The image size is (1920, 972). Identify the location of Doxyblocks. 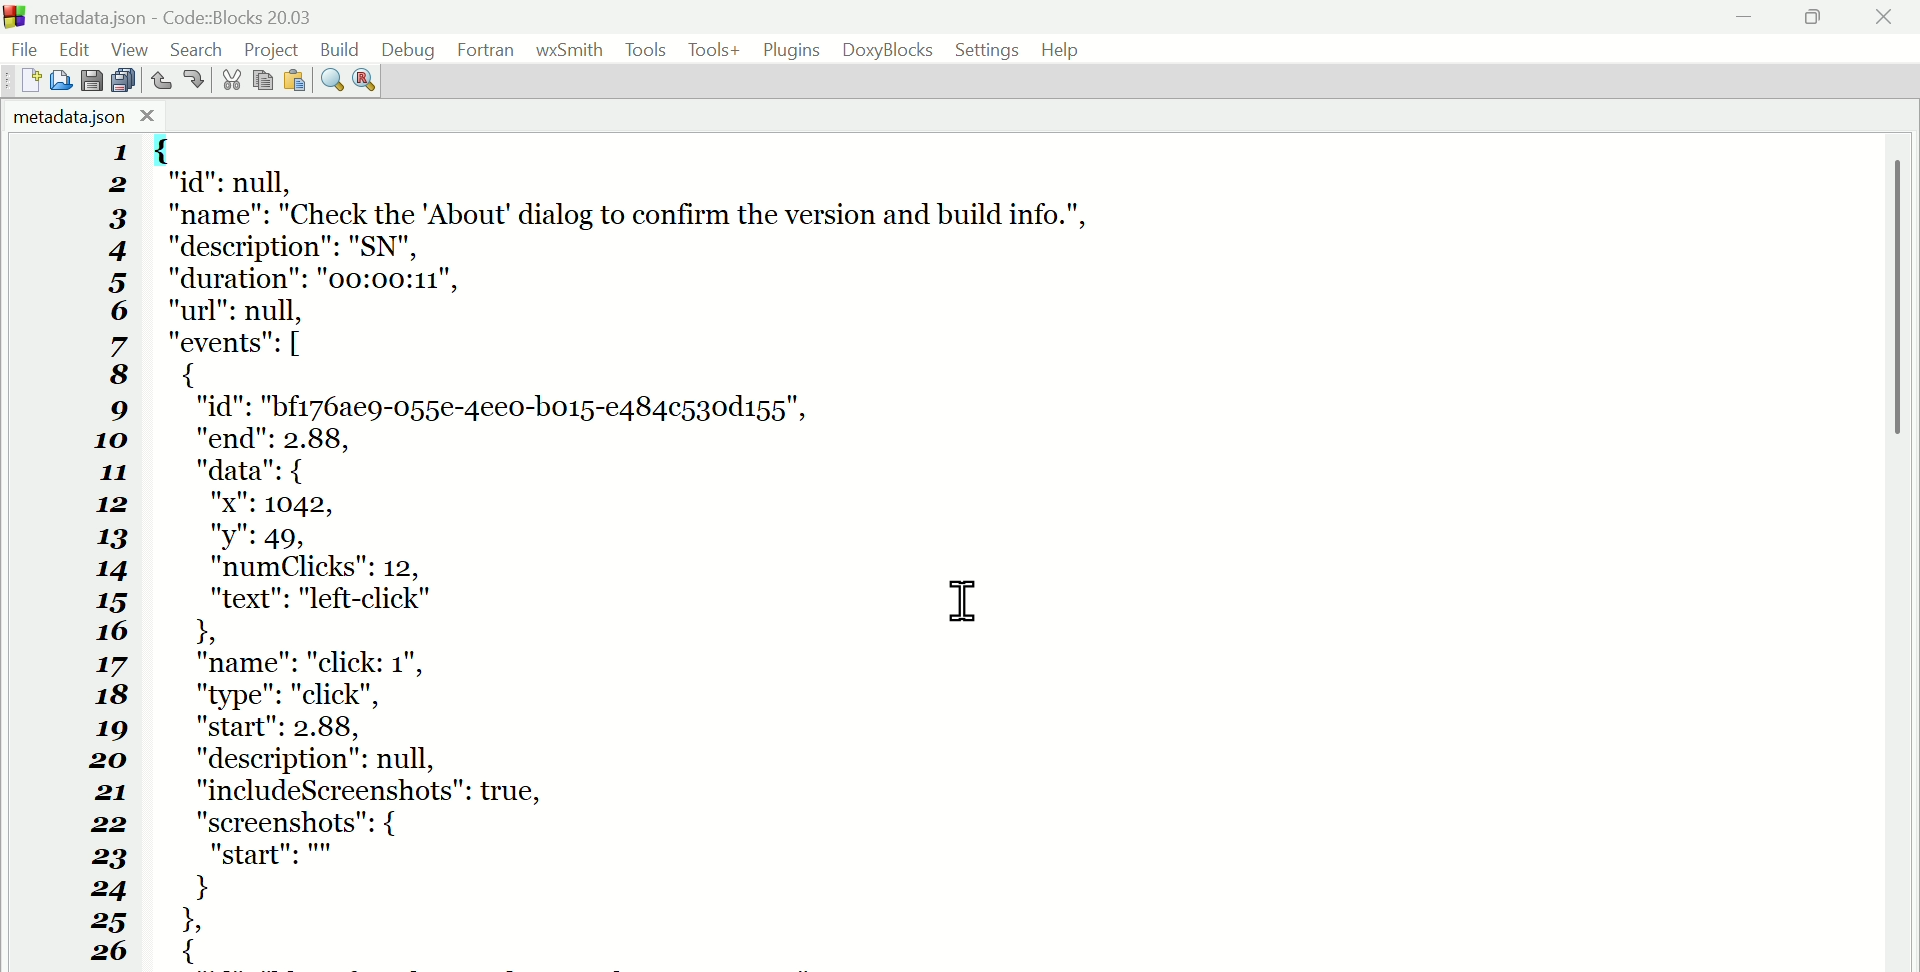
(887, 48).